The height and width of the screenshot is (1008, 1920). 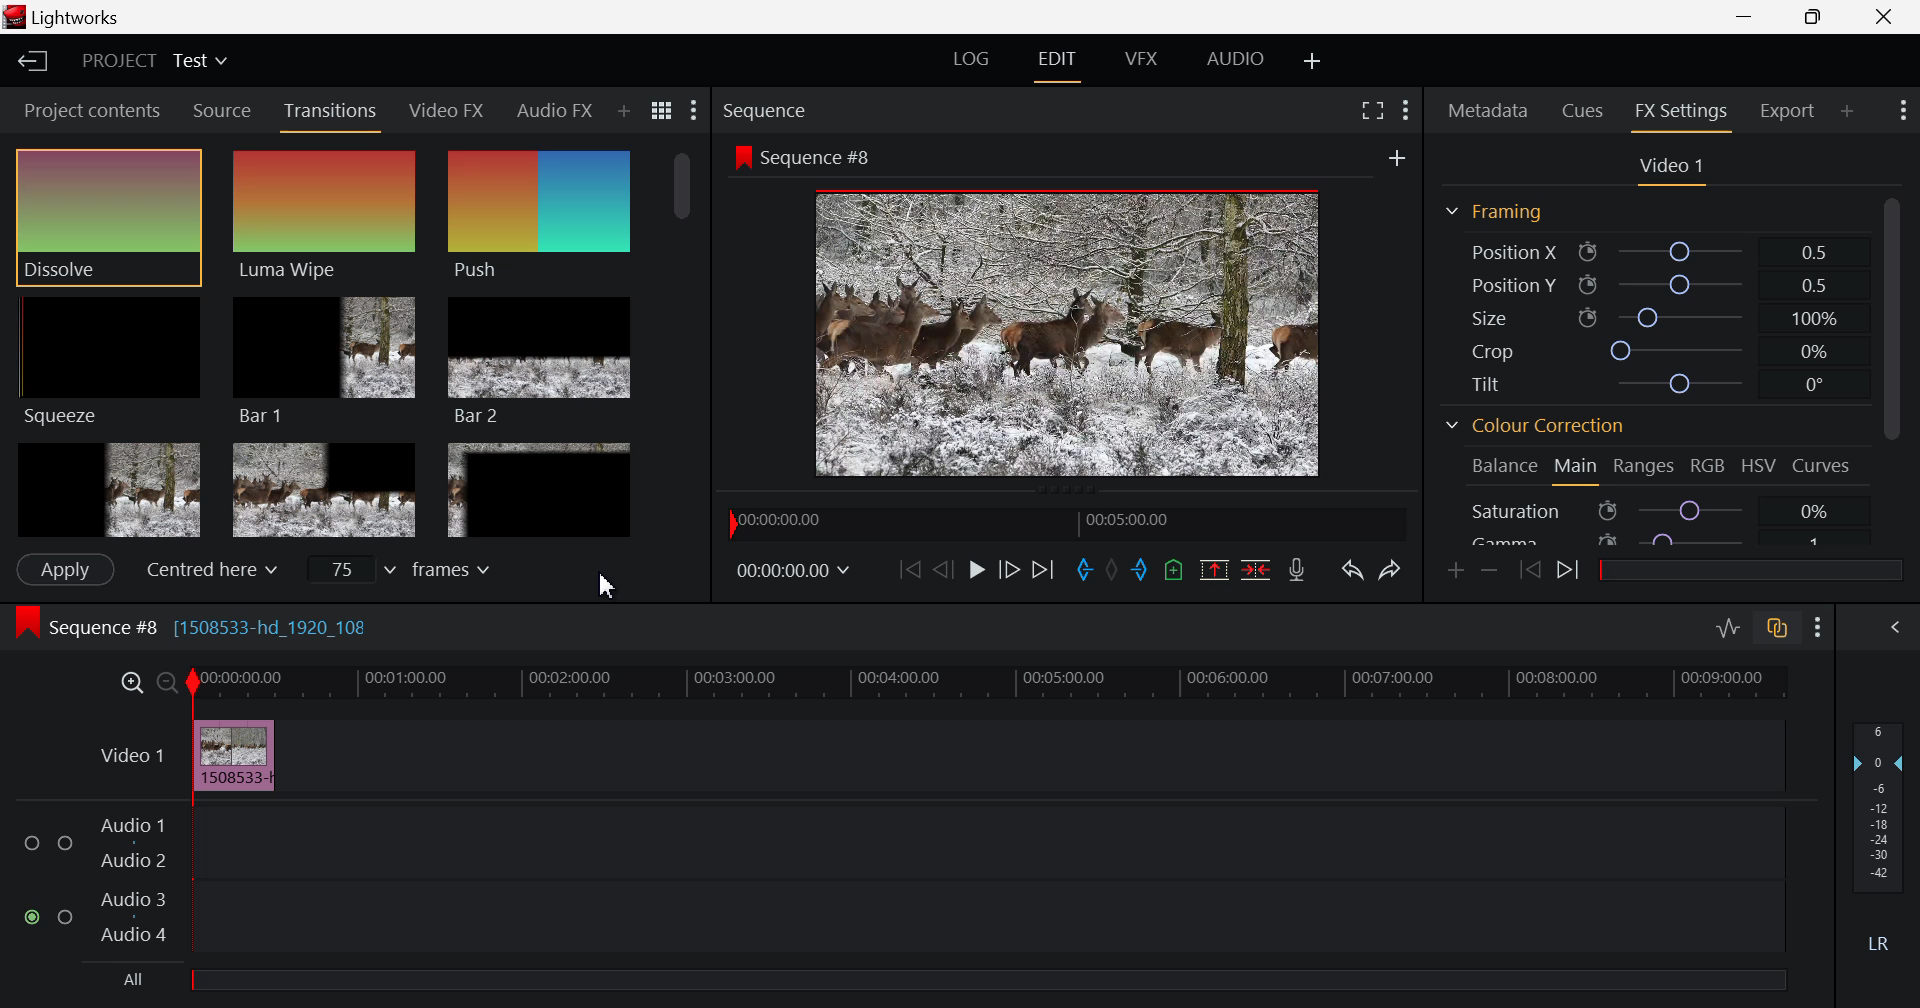 I want to click on Show Settings, so click(x=1819, y=631).